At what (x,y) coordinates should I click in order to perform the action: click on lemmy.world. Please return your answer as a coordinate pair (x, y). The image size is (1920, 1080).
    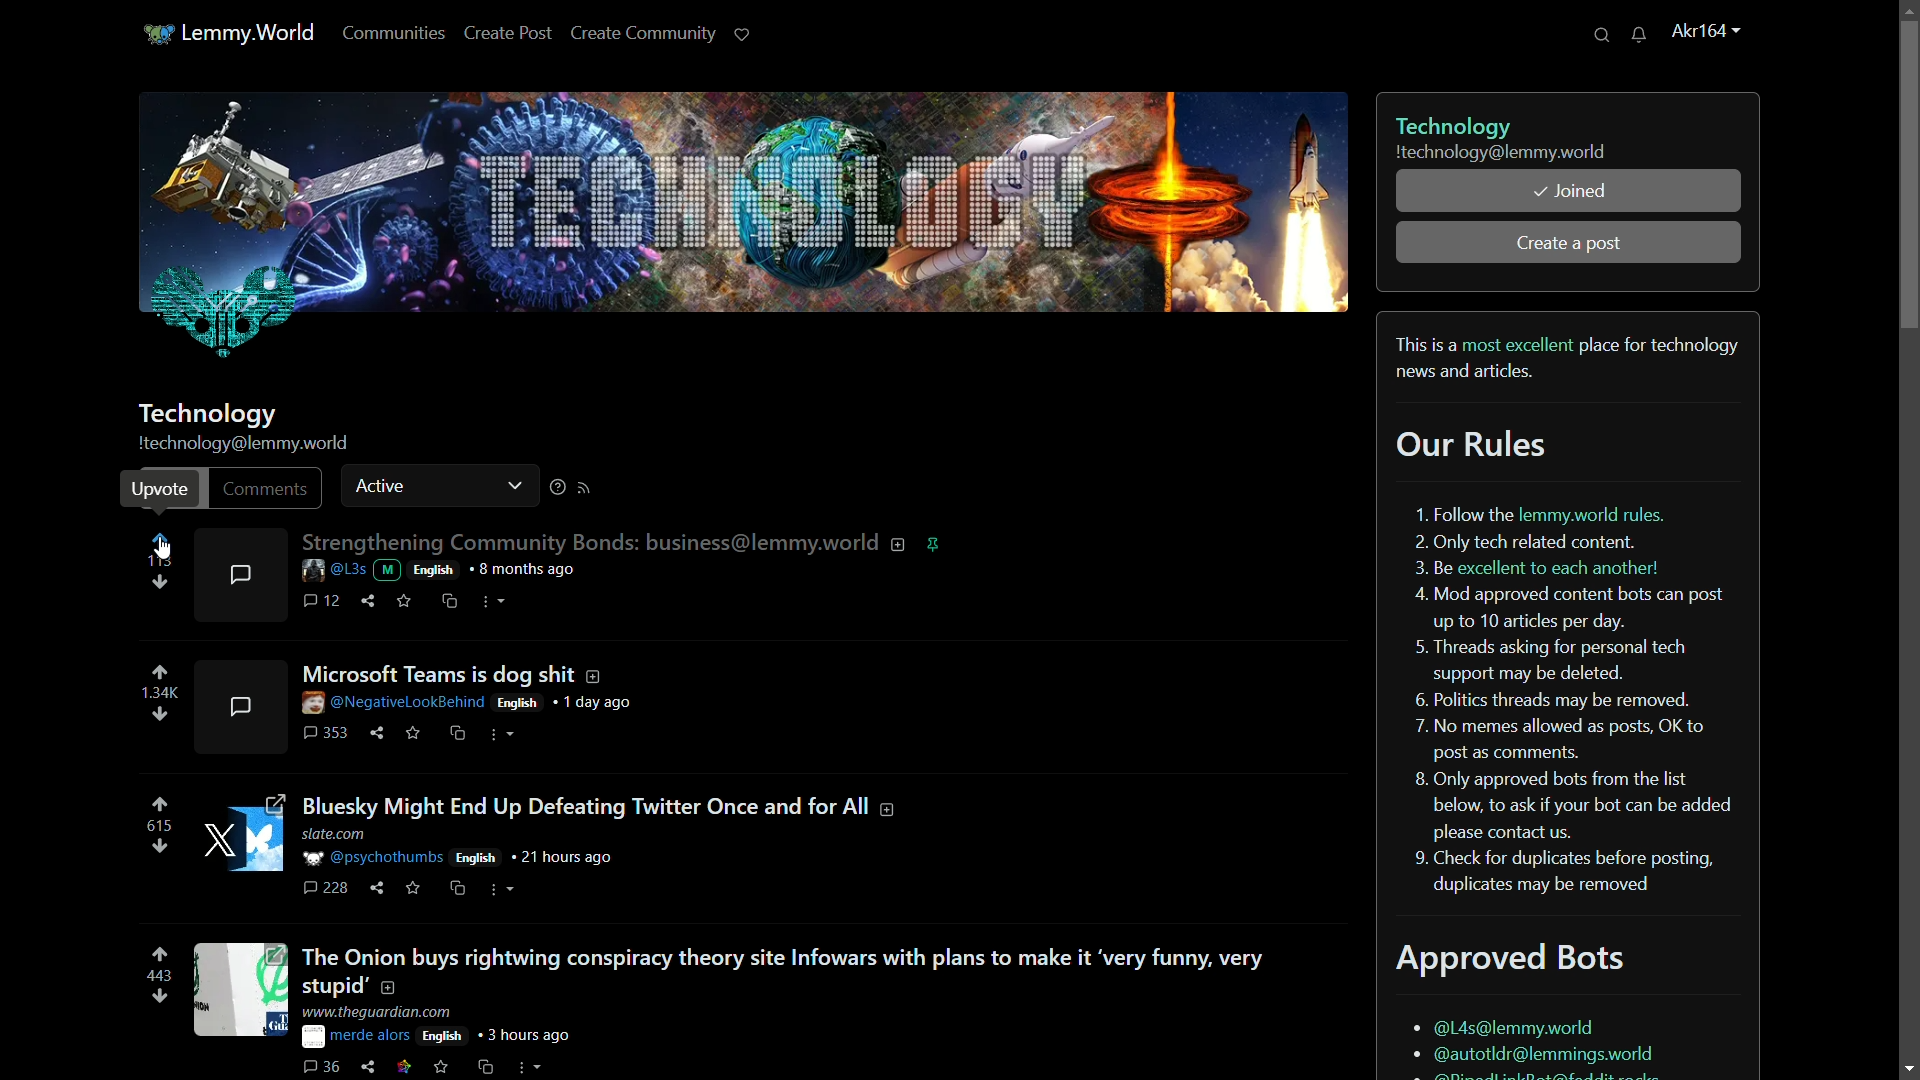
    Looking at the image, I should click on (253, 33).